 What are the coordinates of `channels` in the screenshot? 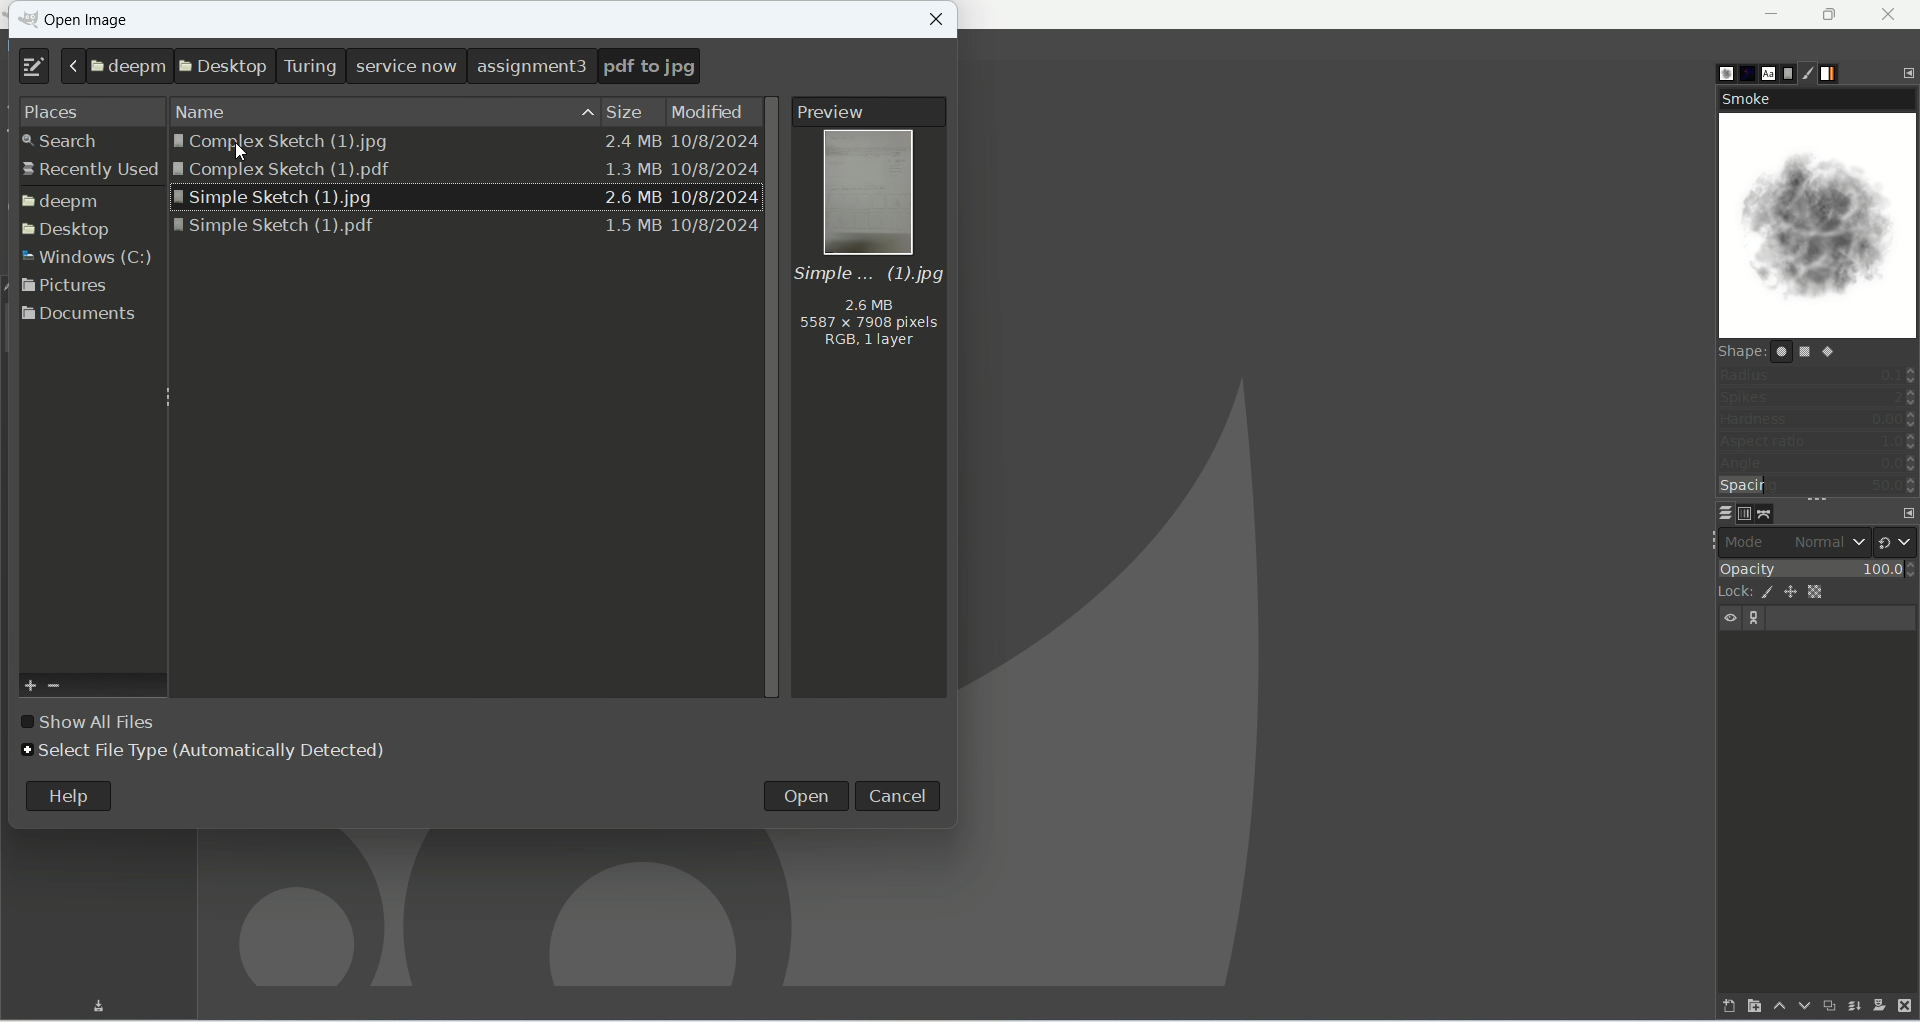 It's located at (1748, 513).